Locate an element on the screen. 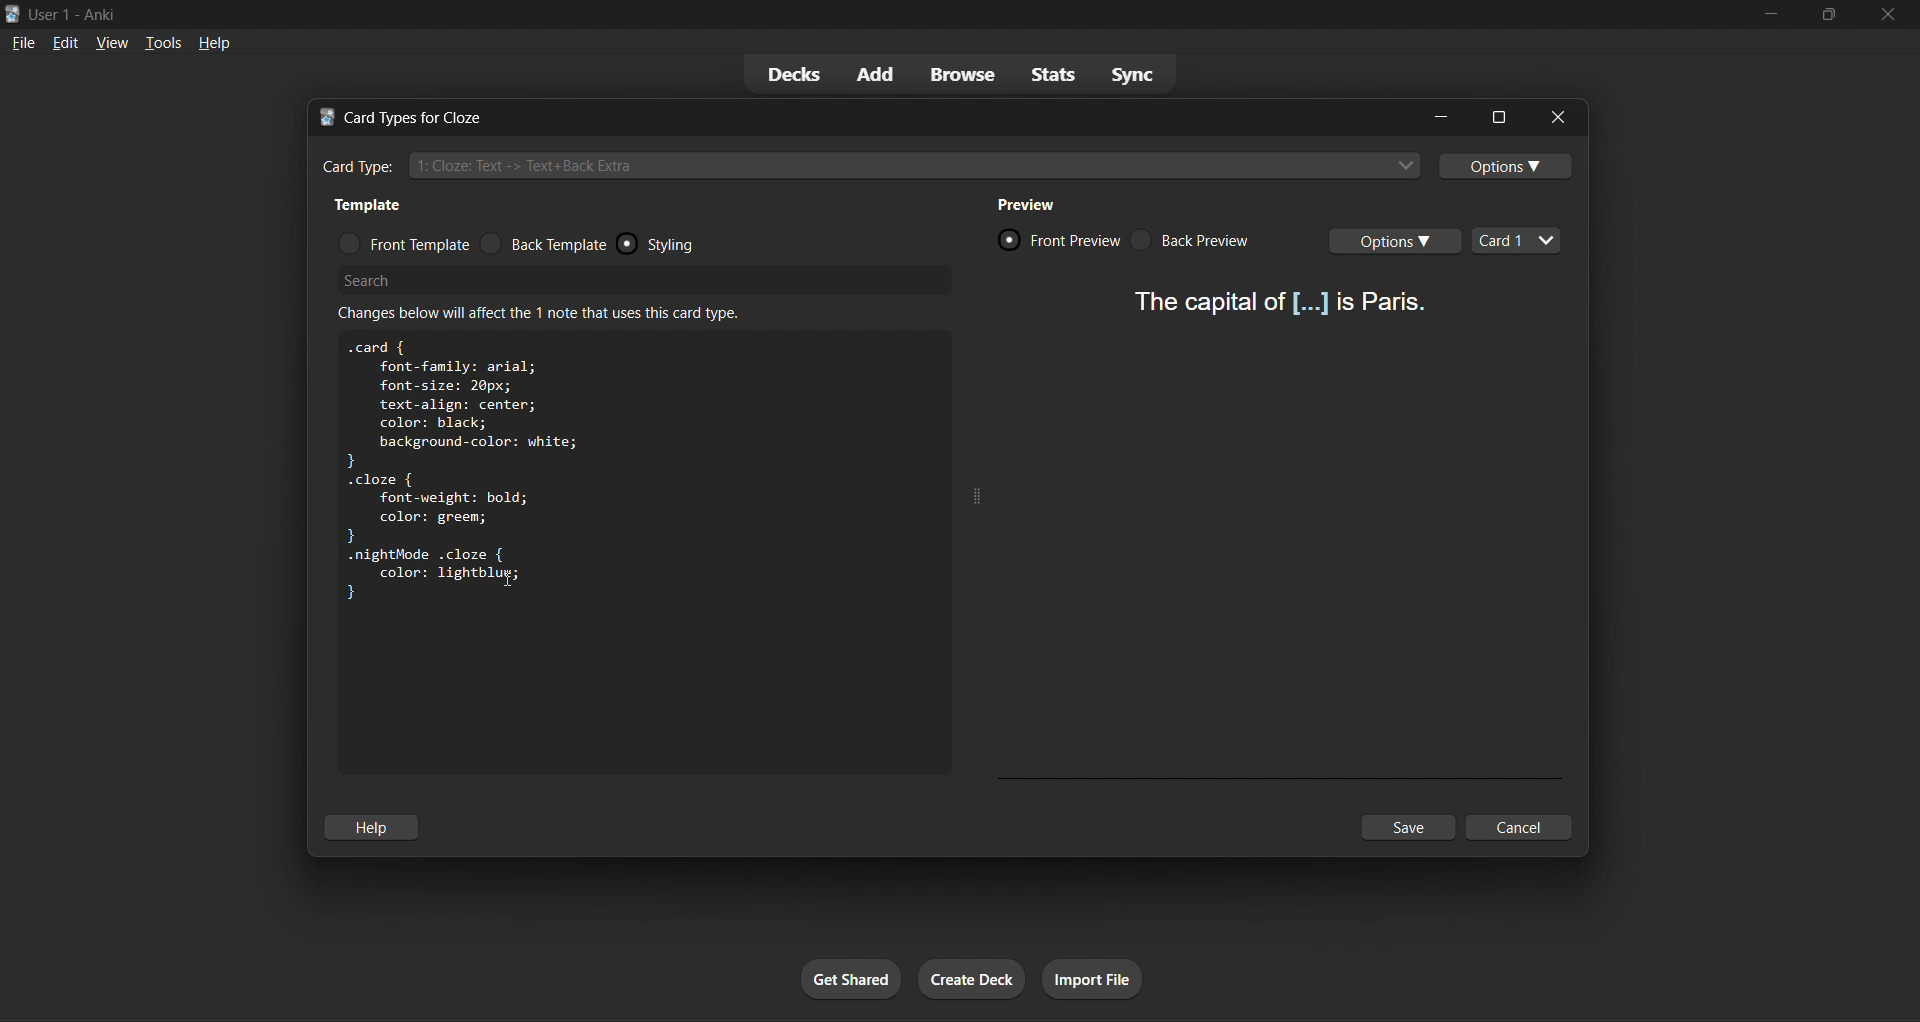  options toggle is located at coordinates (1507, 169).